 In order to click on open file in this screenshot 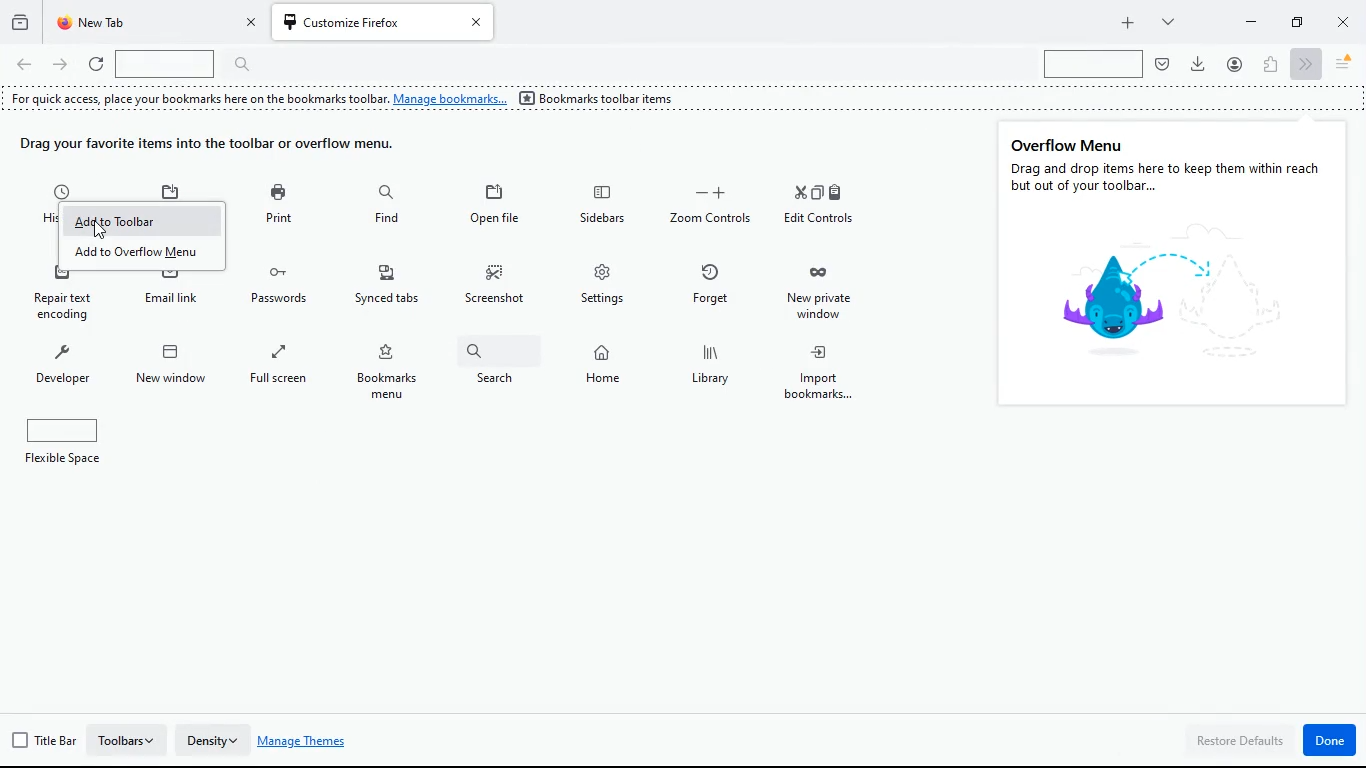, I will do `click(493, 208)`.